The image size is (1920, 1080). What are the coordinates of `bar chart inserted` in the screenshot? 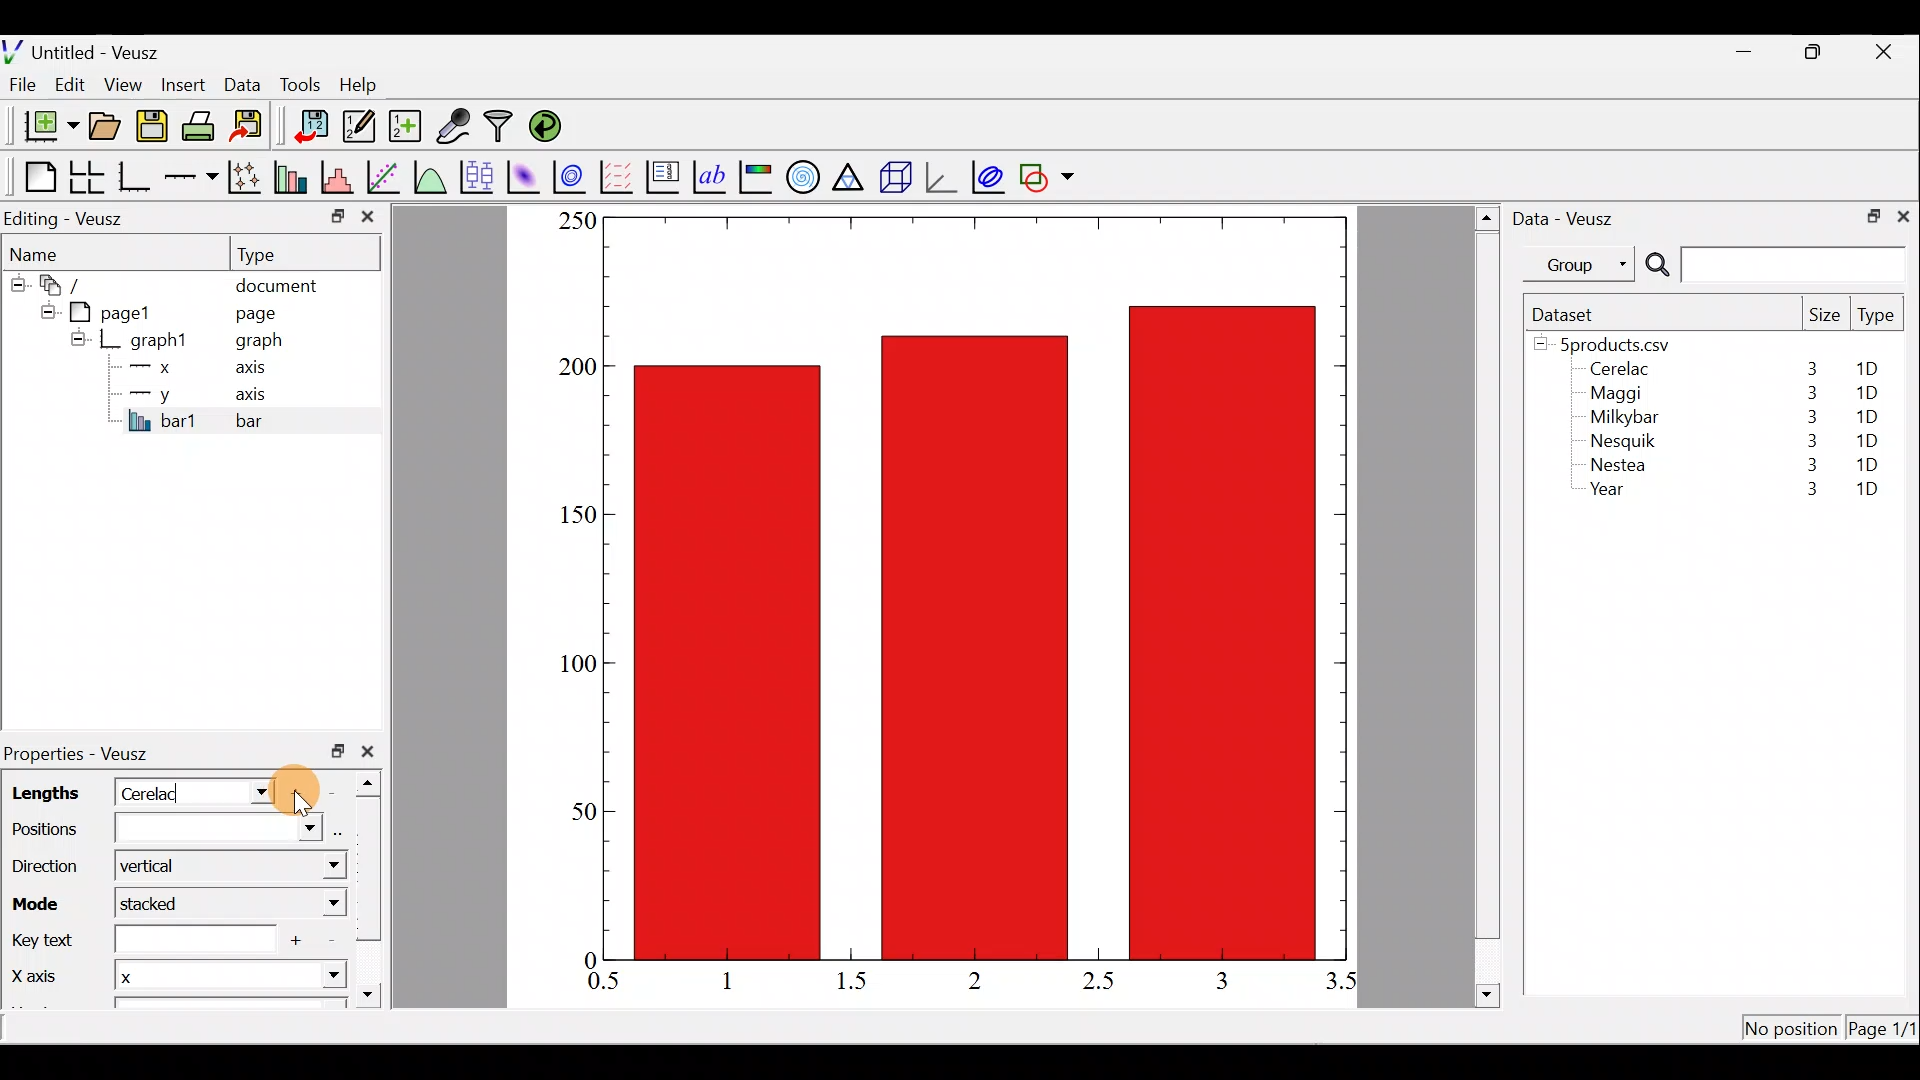 It's located at (977, 586).